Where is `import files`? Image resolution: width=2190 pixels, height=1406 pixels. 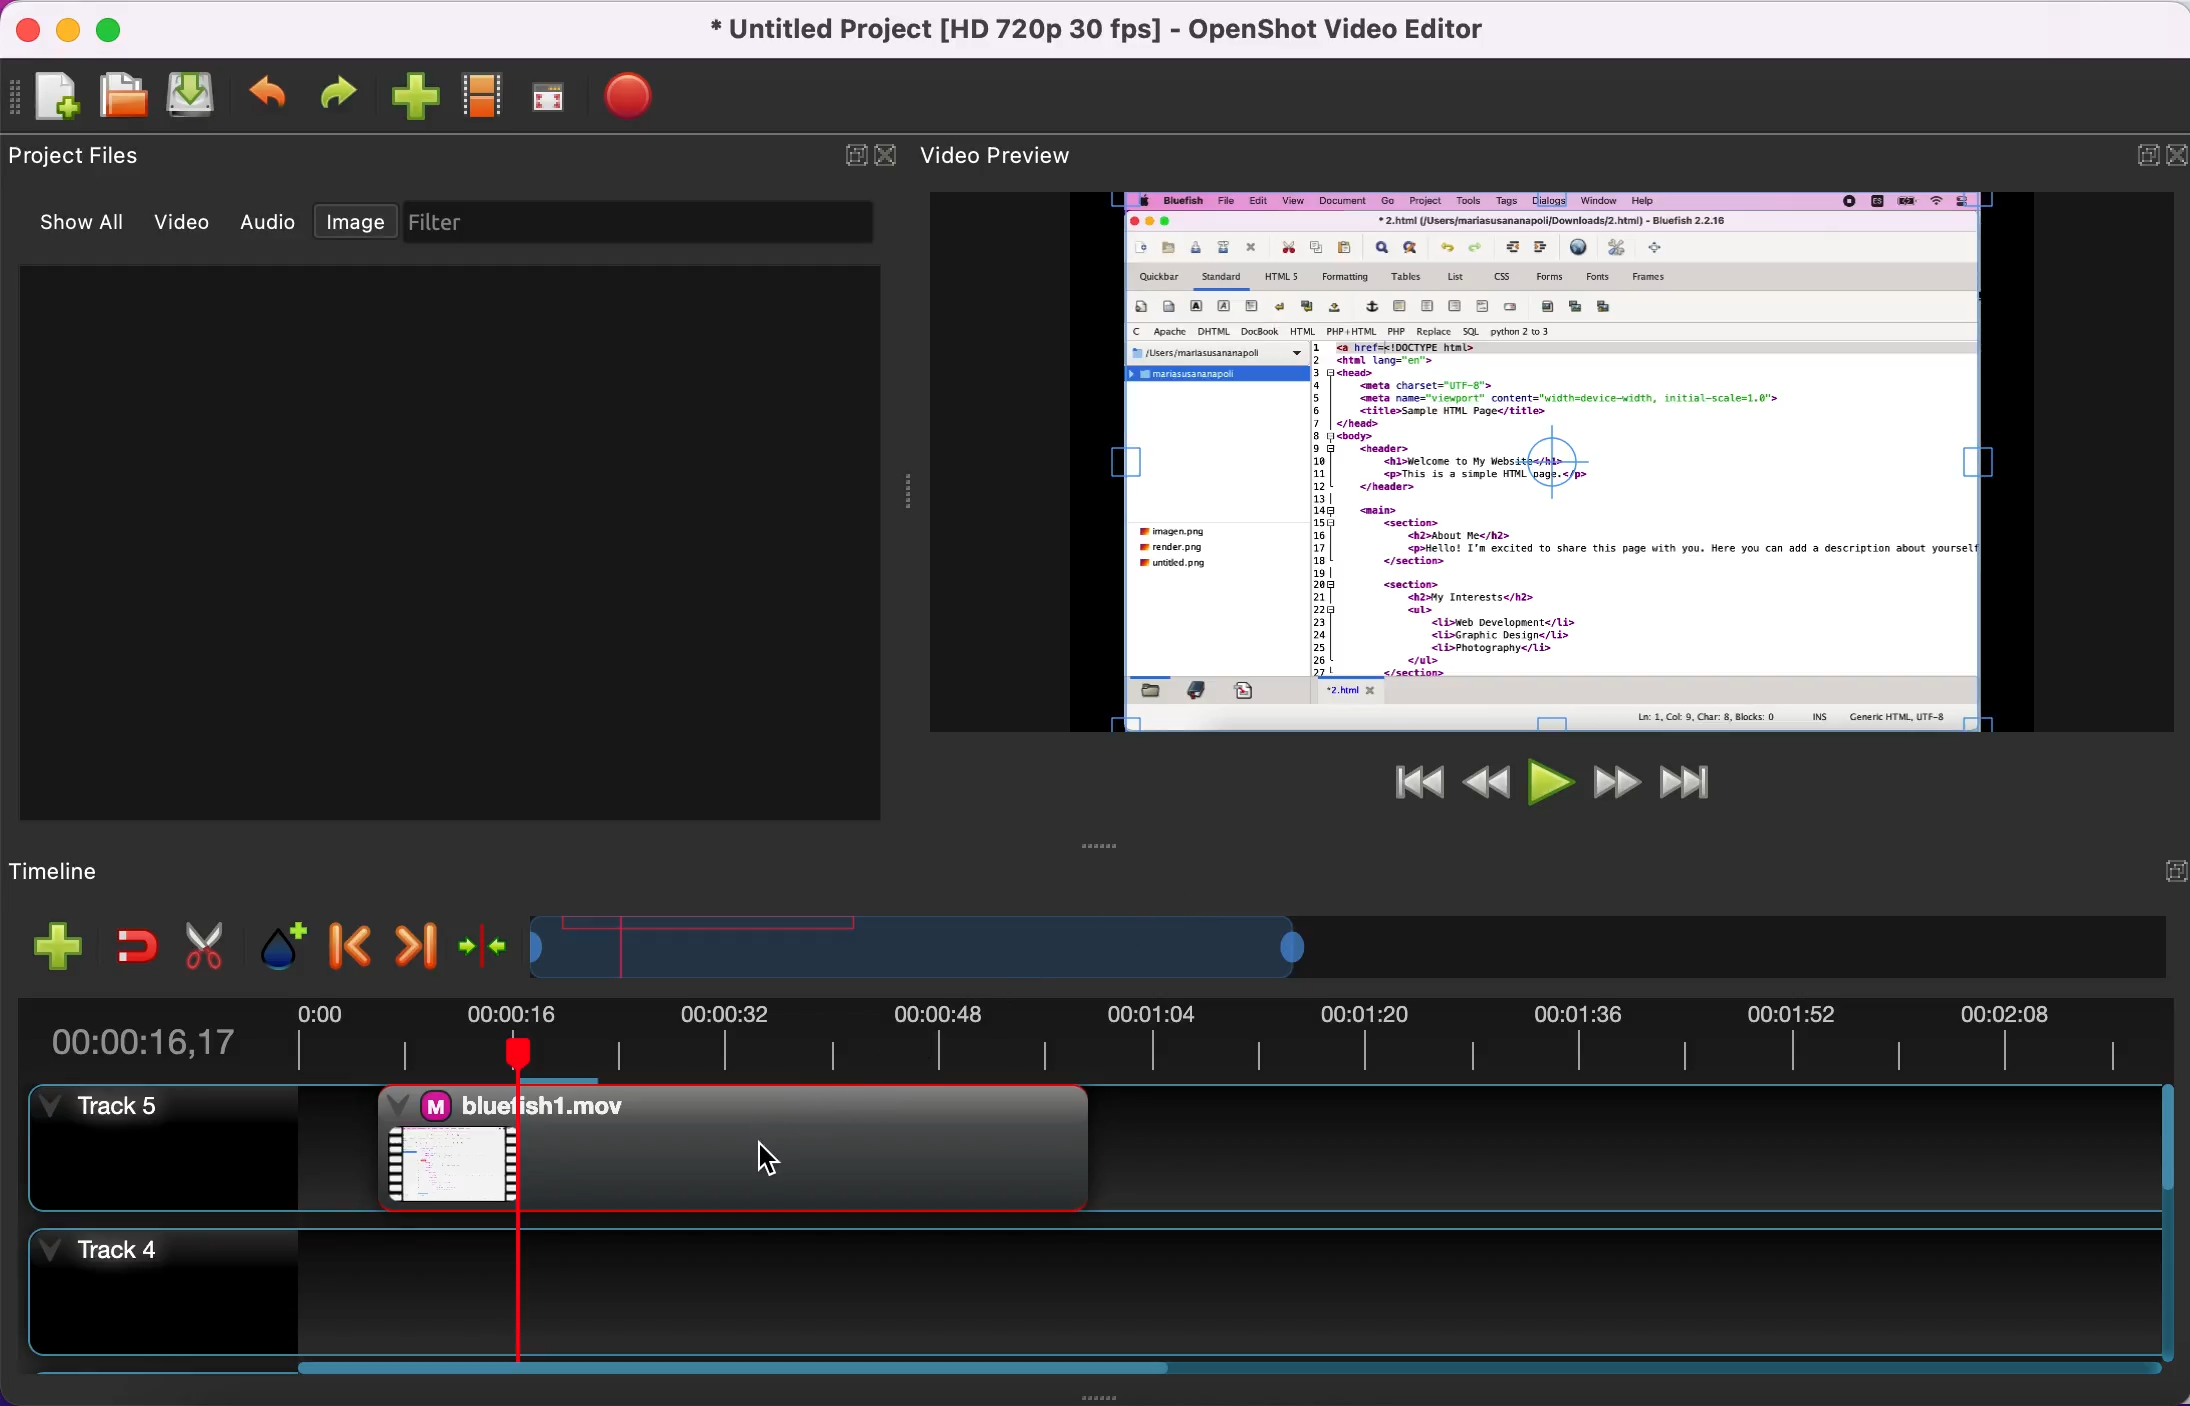 import files is located at coordinates (417, 99).